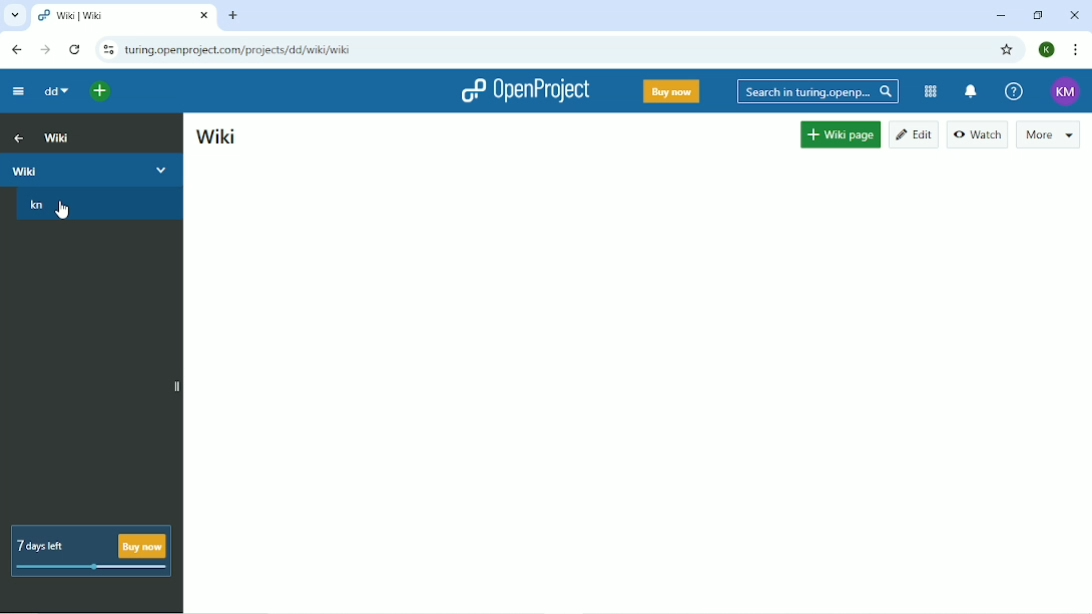 The height and width of the screenshot is (614, 1092). I want to click on To notification center, so click(973, 92).